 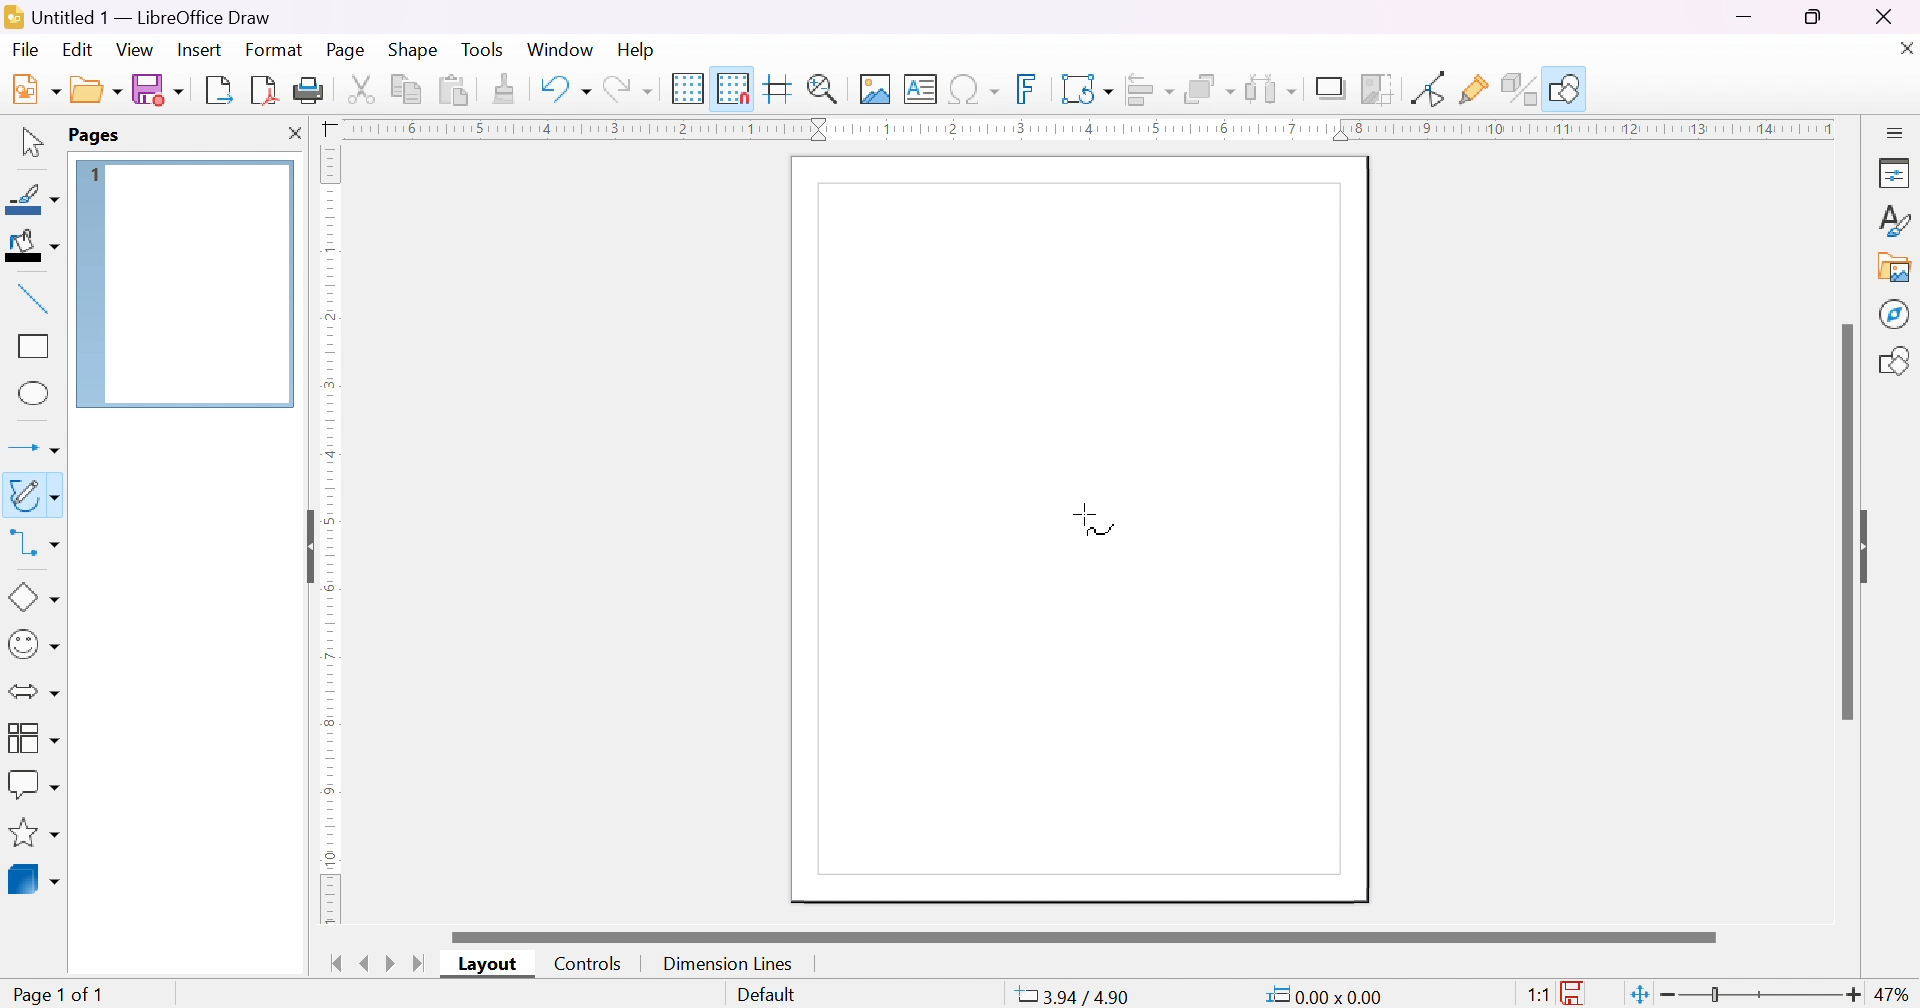 I want to click on show draw function, so click(x=1564, y=89).